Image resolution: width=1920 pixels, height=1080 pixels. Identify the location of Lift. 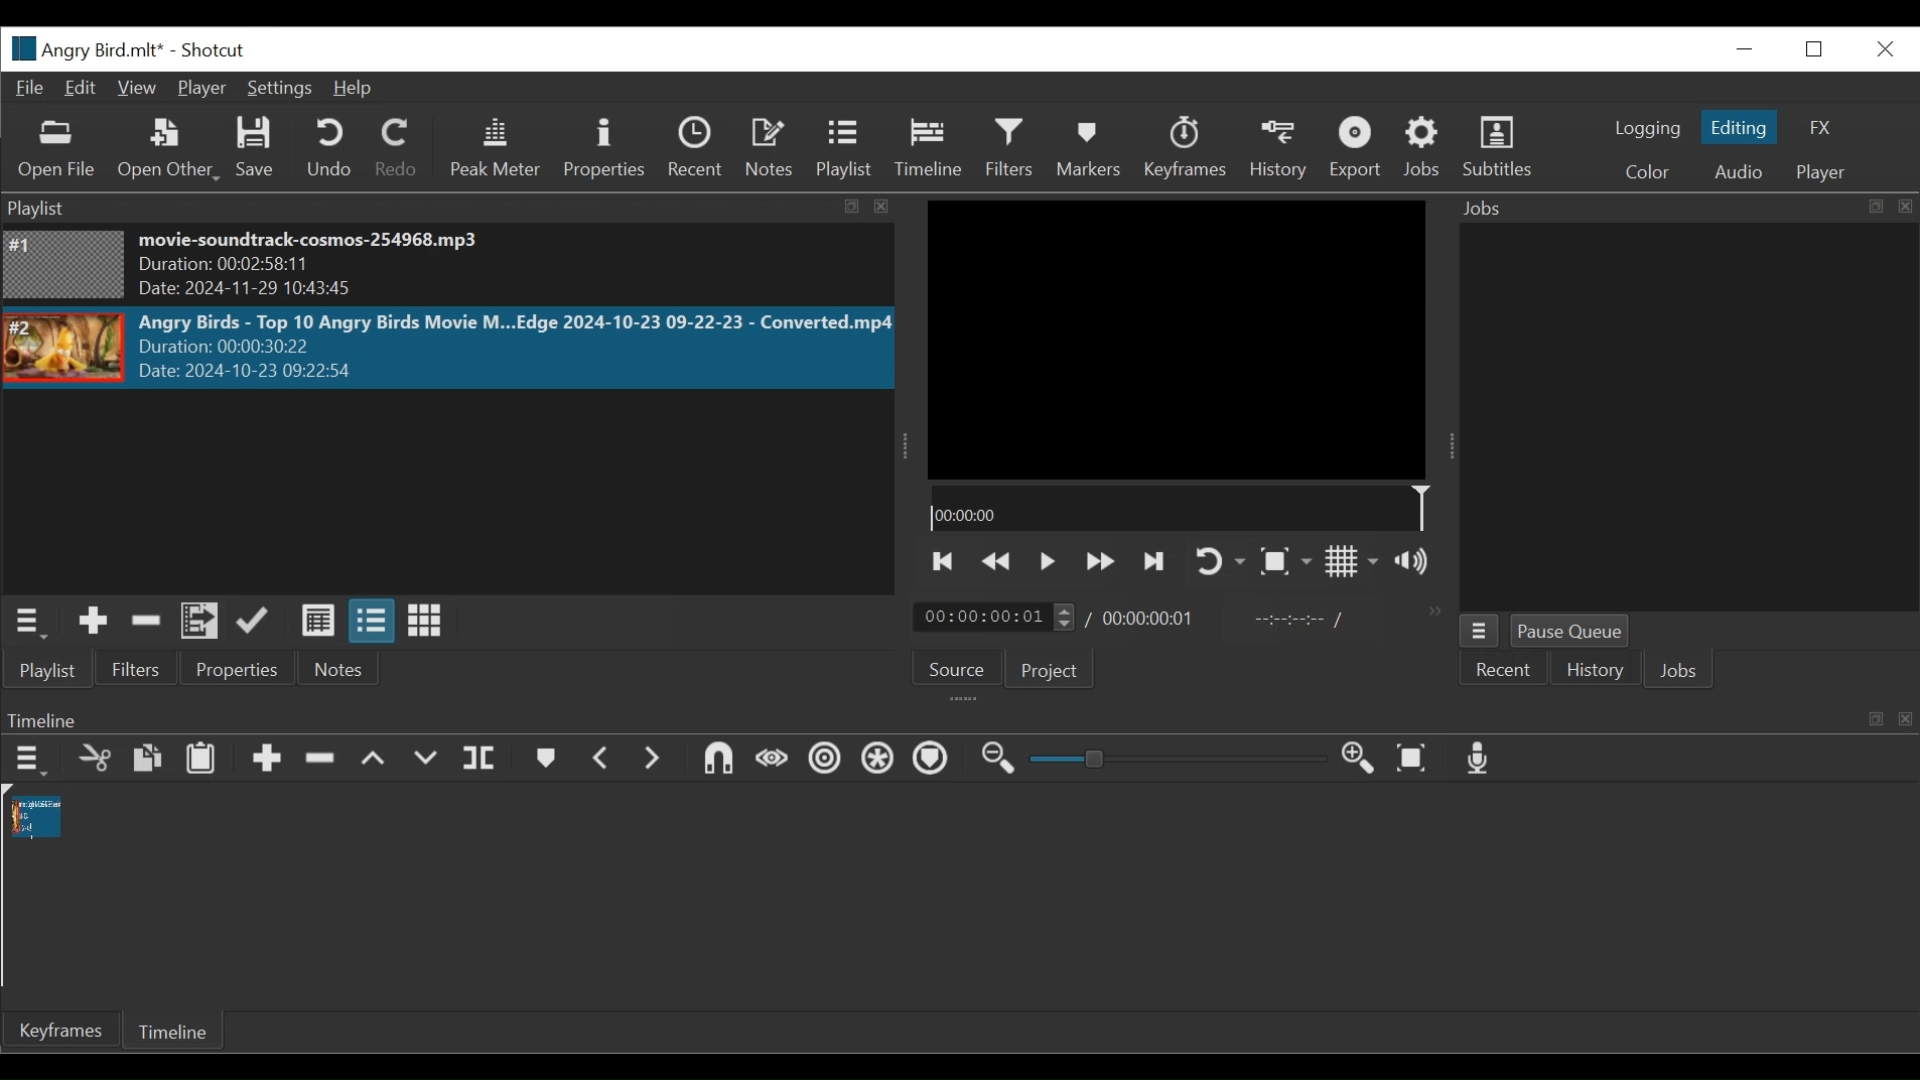
(376, 760).